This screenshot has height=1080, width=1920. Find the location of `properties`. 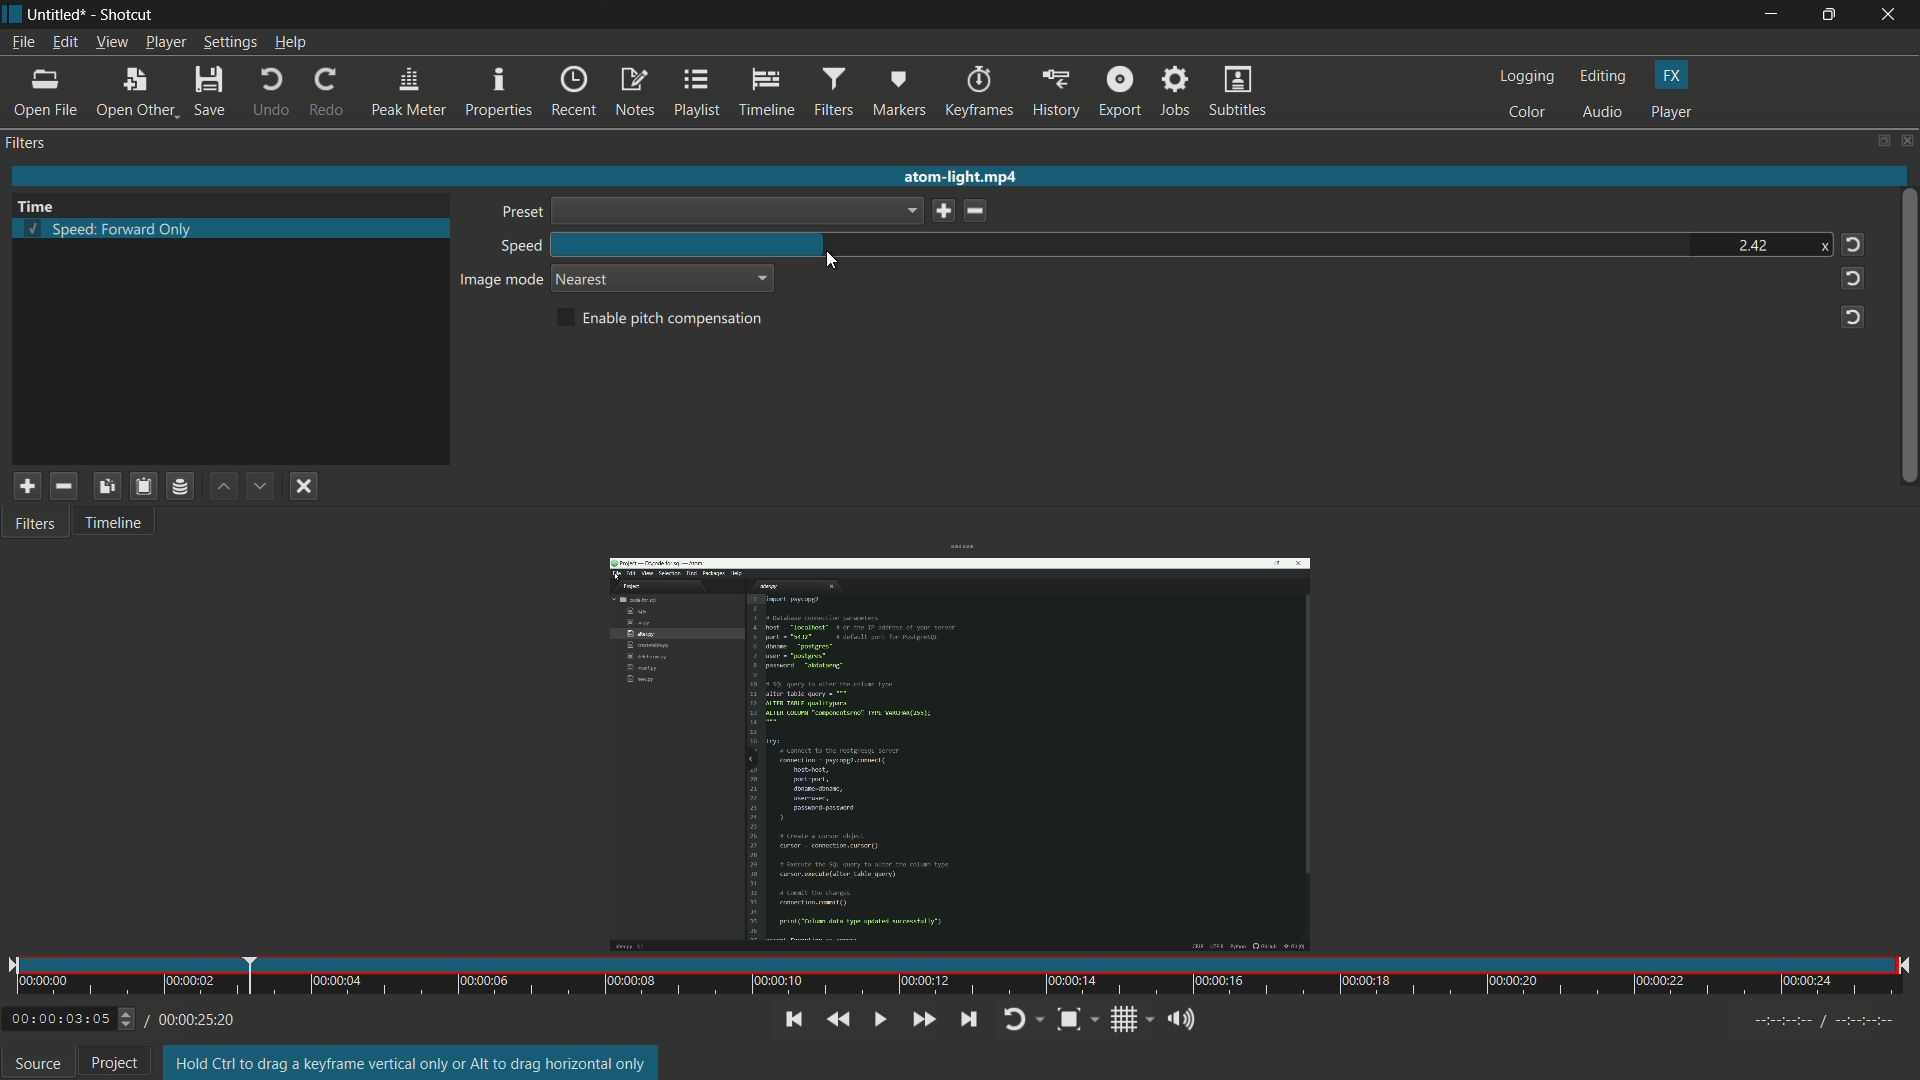

properties is located at coordinates (500, 92).